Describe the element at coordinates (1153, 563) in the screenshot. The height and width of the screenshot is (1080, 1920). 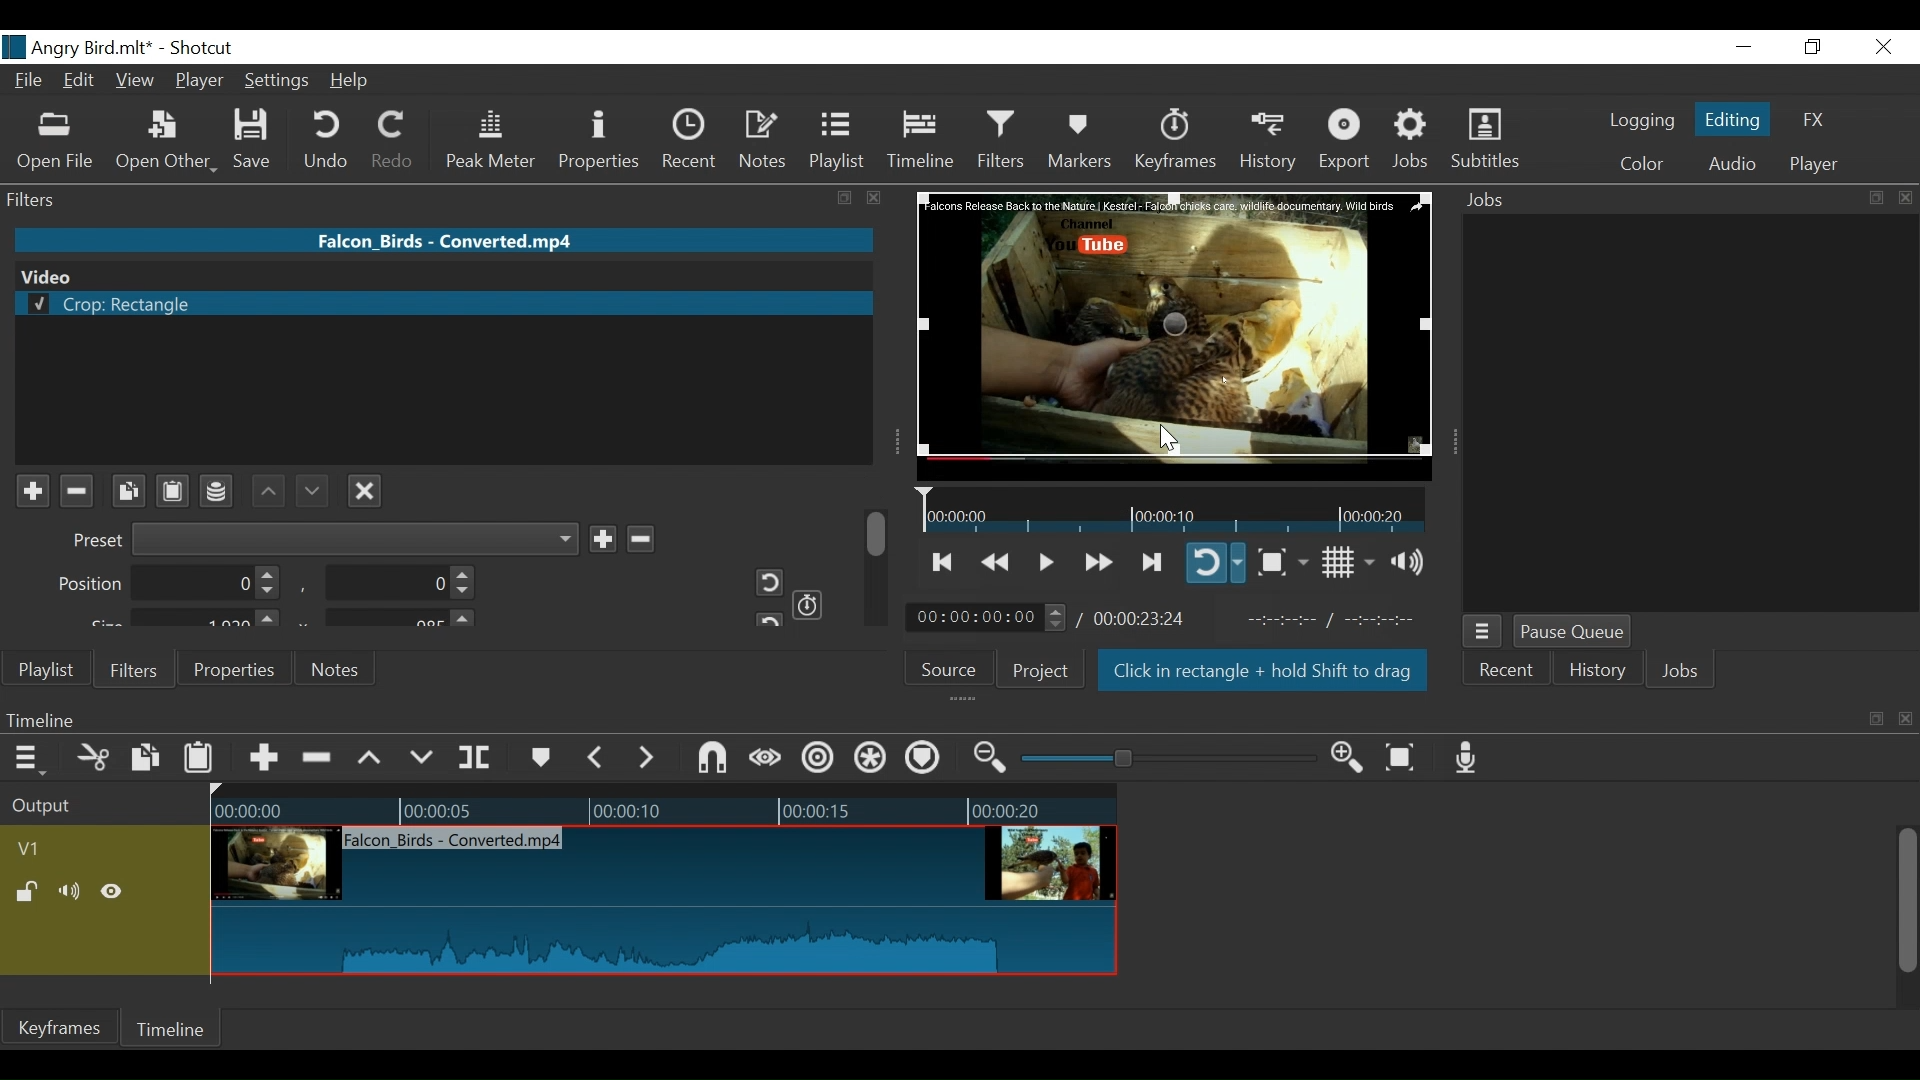
I see `Skip to the next point` at that location.